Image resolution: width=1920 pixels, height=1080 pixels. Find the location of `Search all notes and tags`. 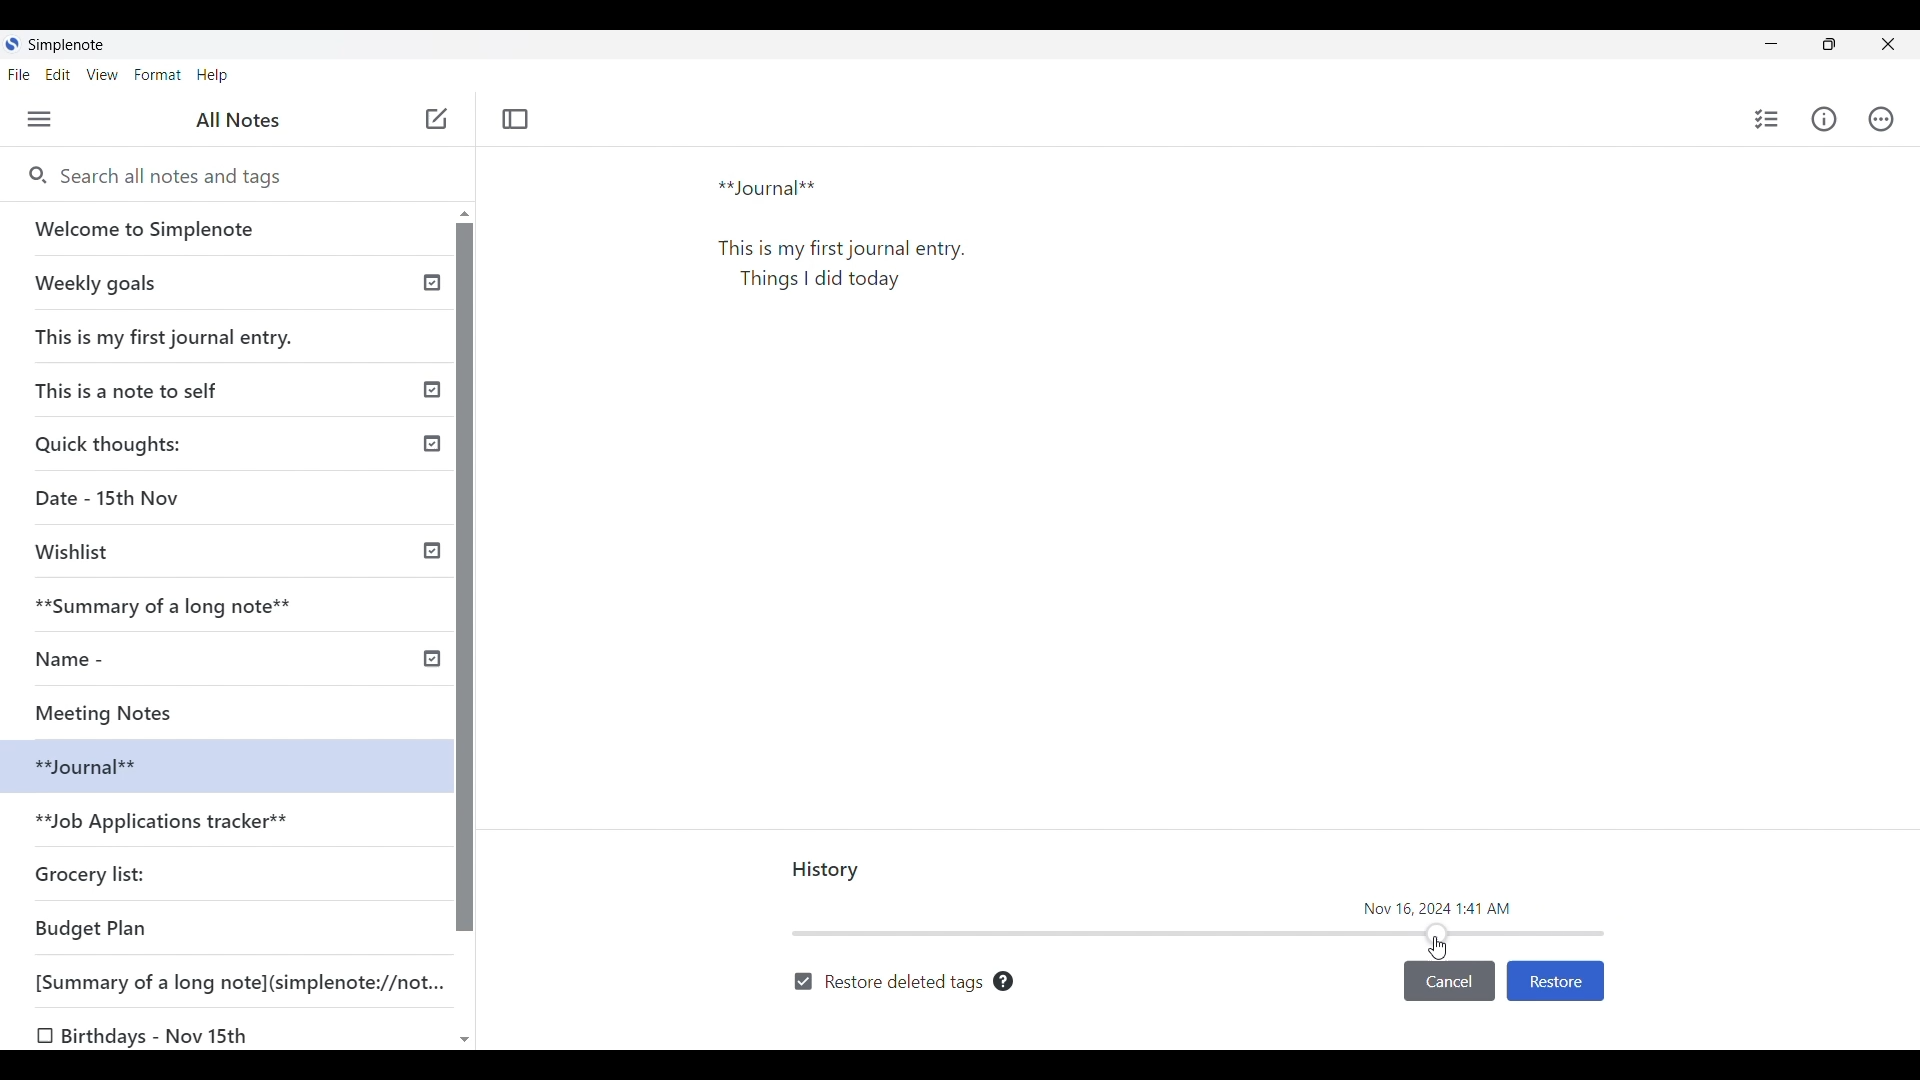

Search all notes and tags is located at coordinates (249, 177).